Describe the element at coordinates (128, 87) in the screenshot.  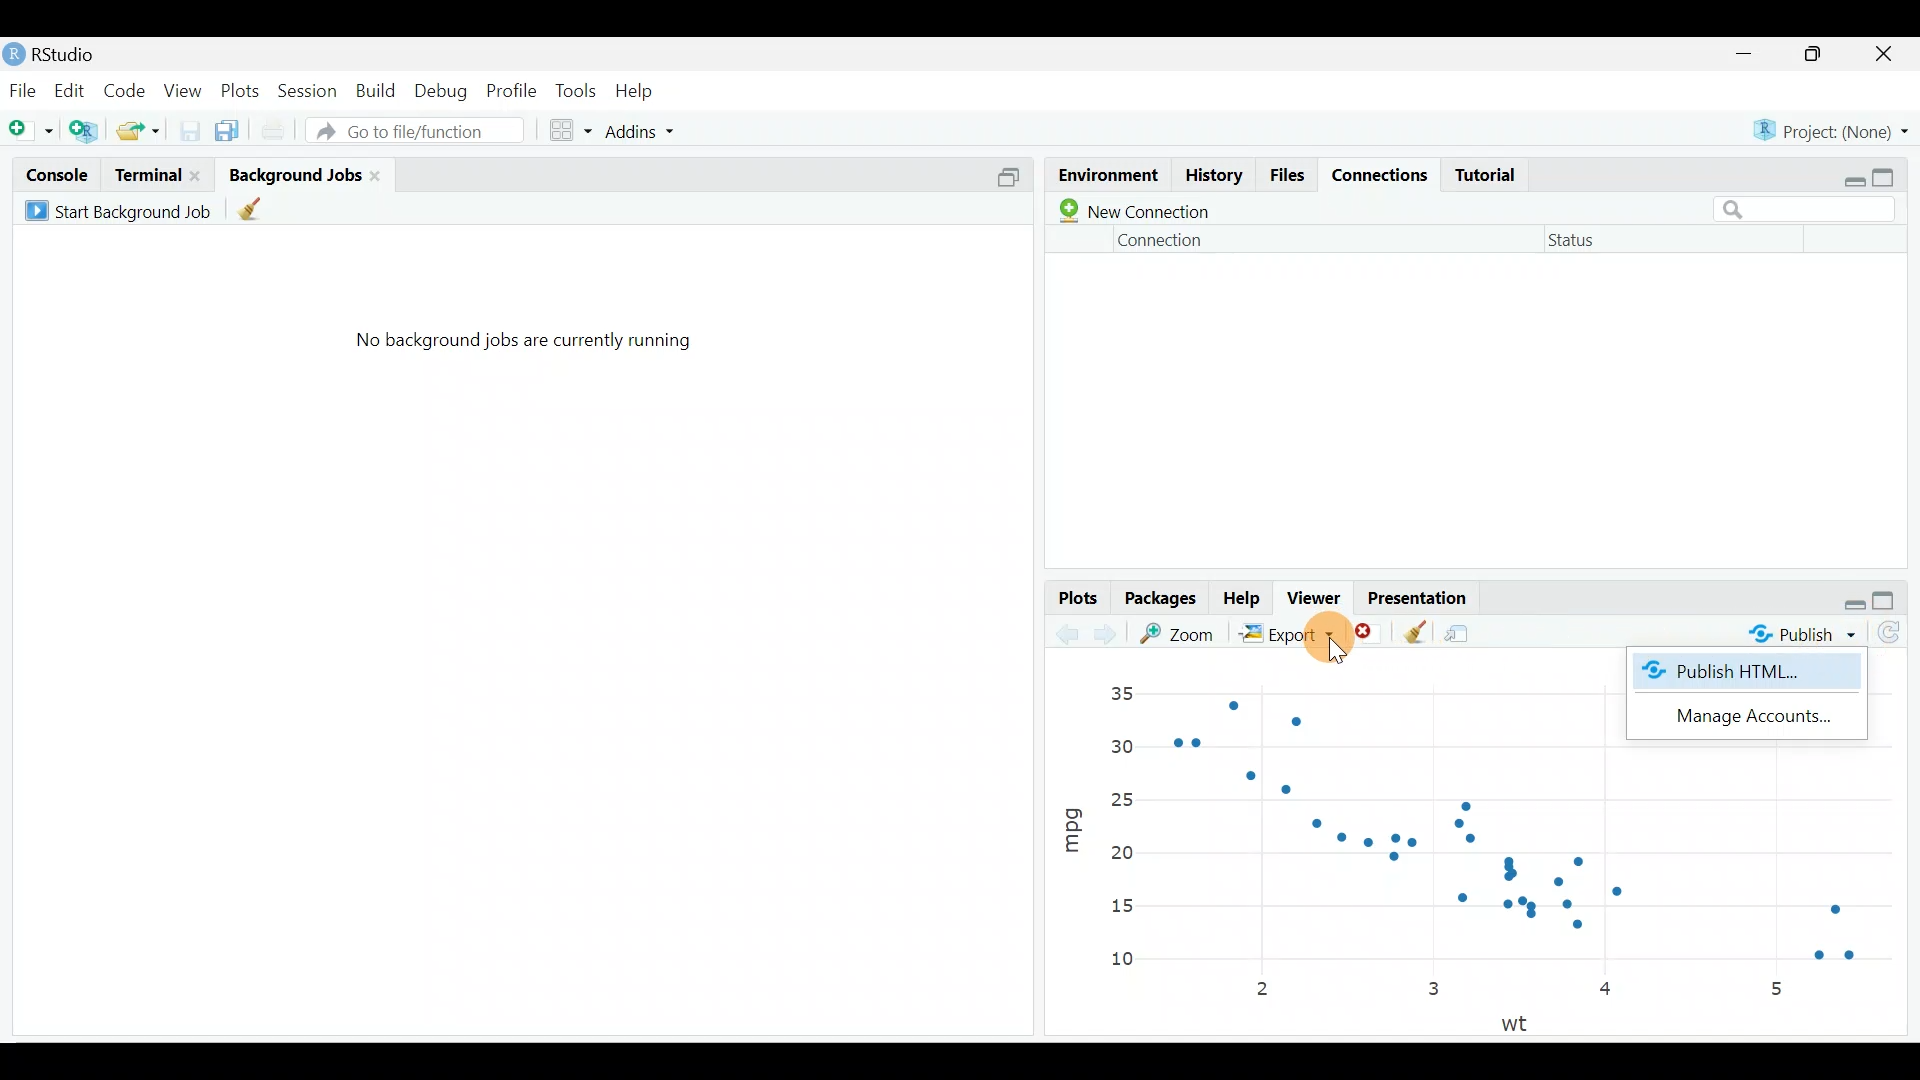
I see `Code` at that location.